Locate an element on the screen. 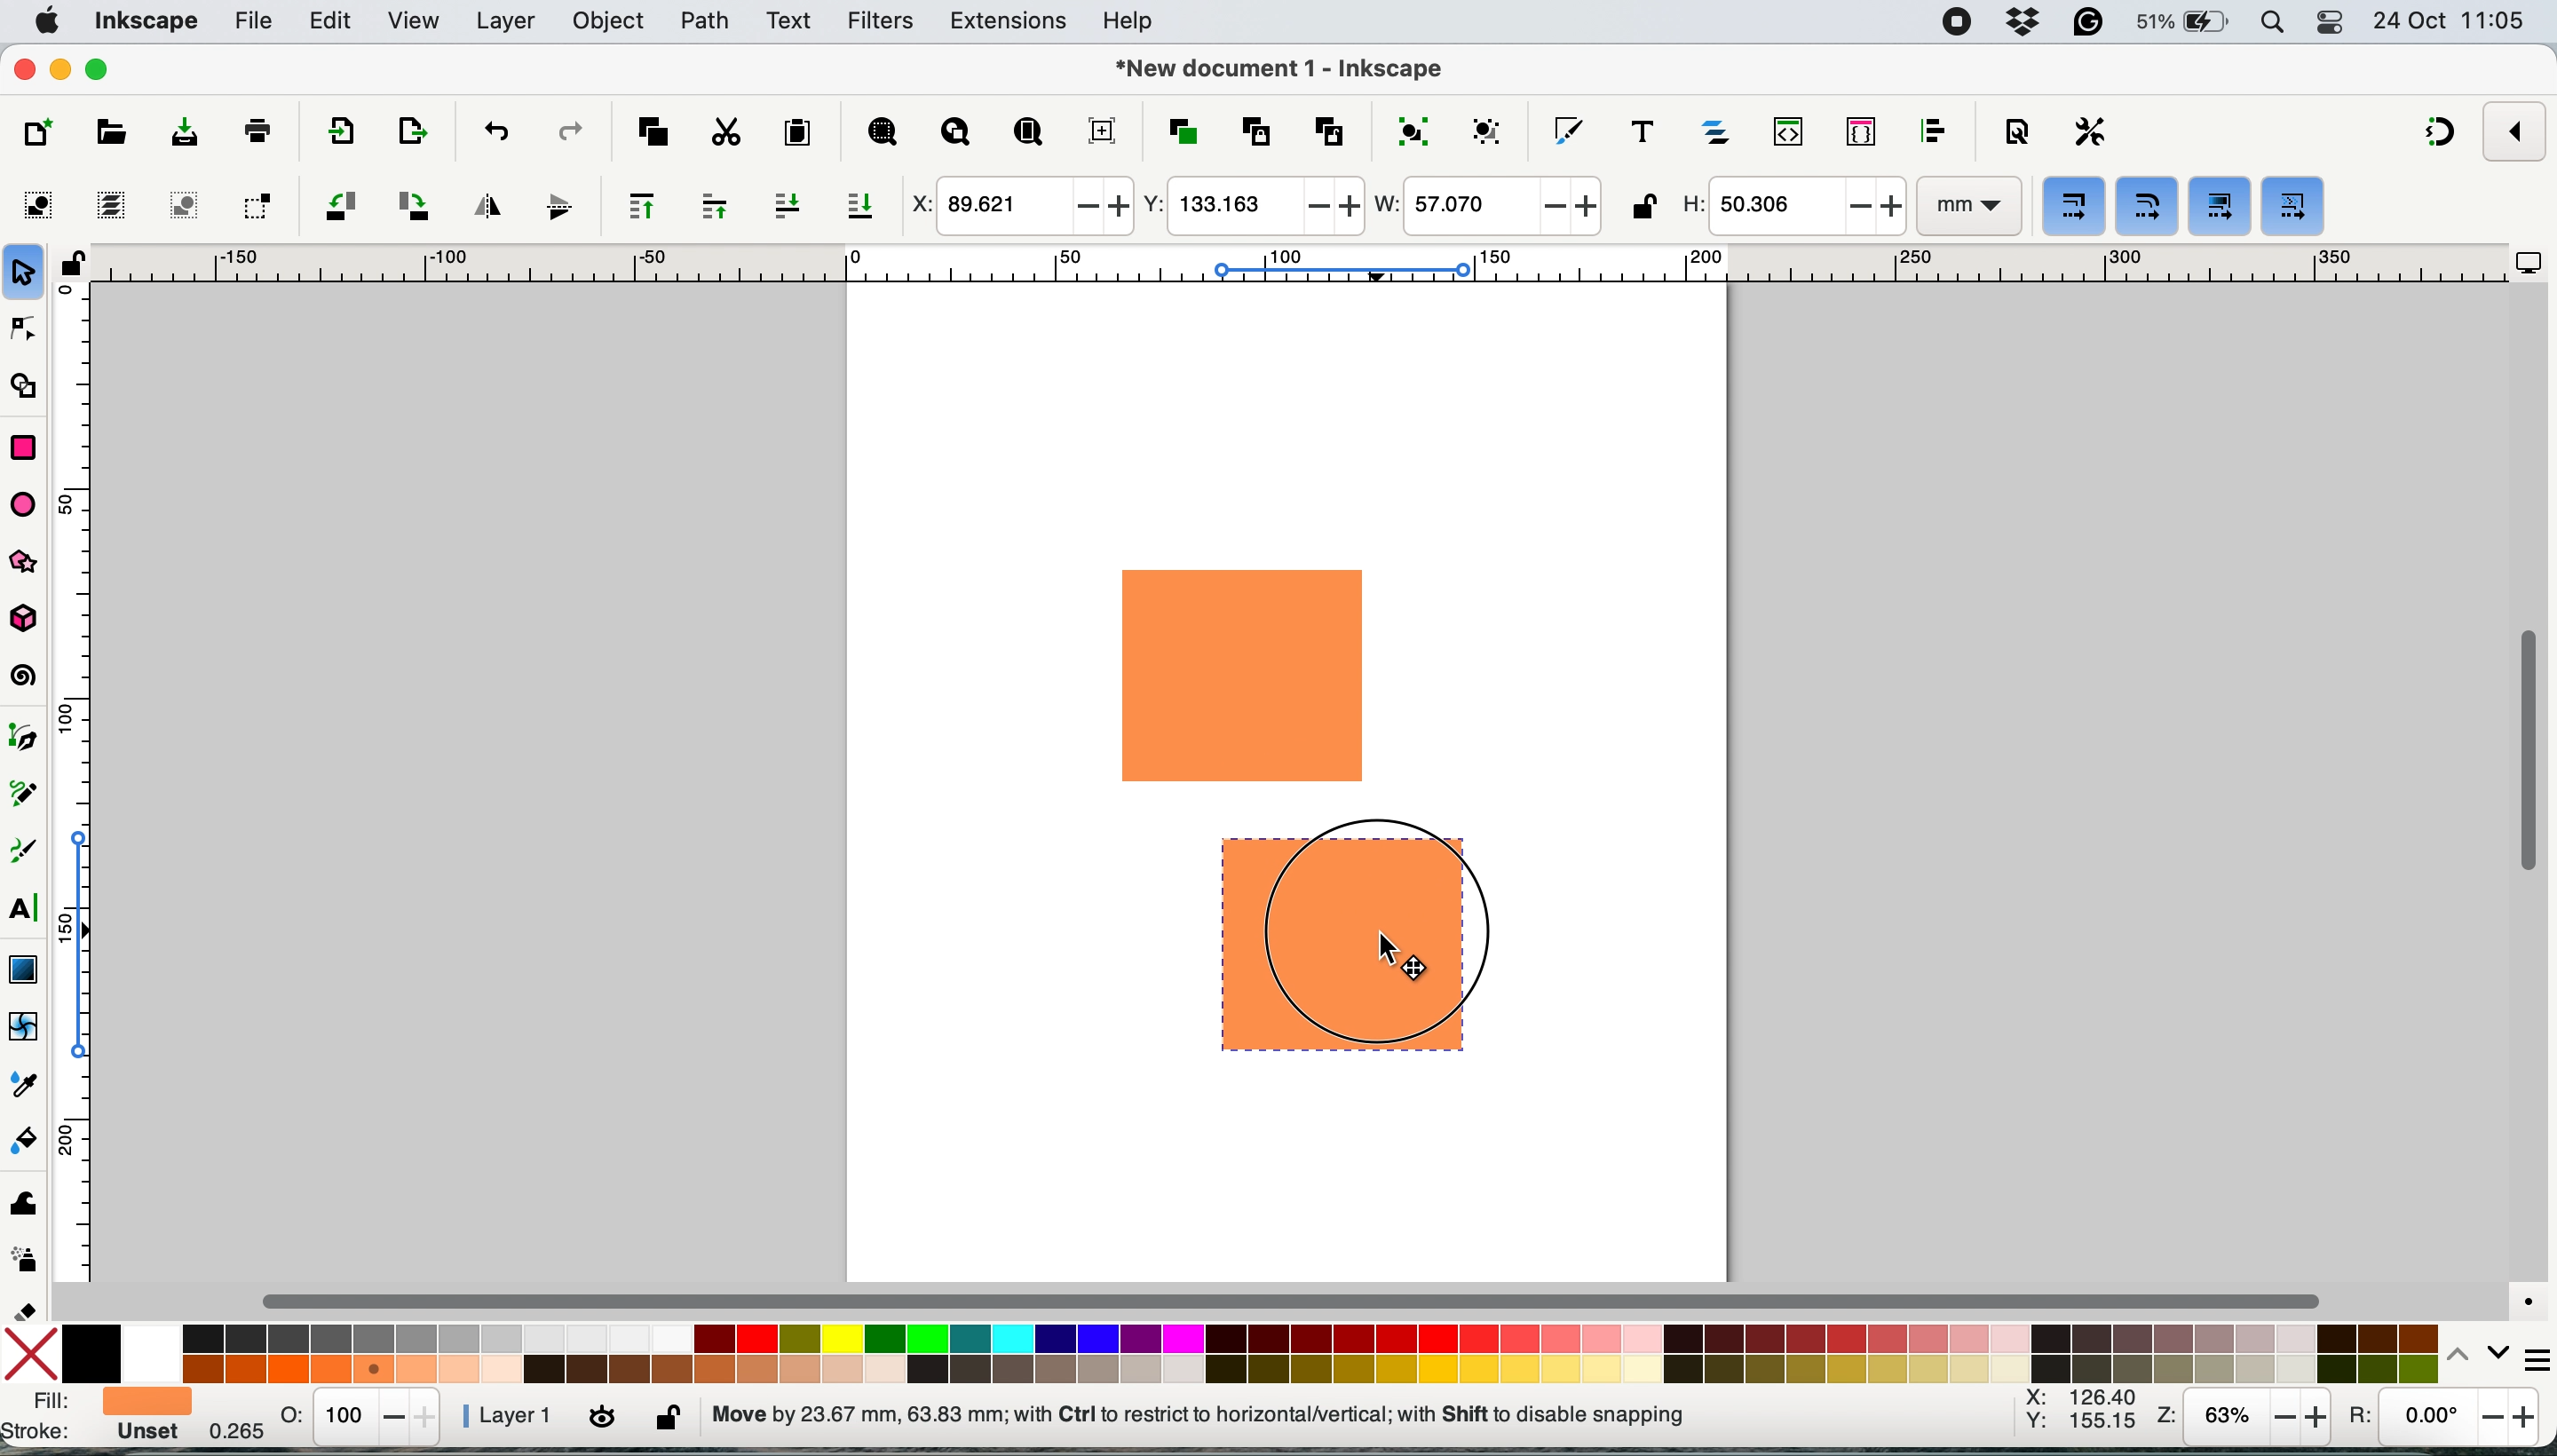 This screenshot has height=1456, width=2557. when scaling objects scale the stroke width by same proportion is located at coordinates (2075, 207).